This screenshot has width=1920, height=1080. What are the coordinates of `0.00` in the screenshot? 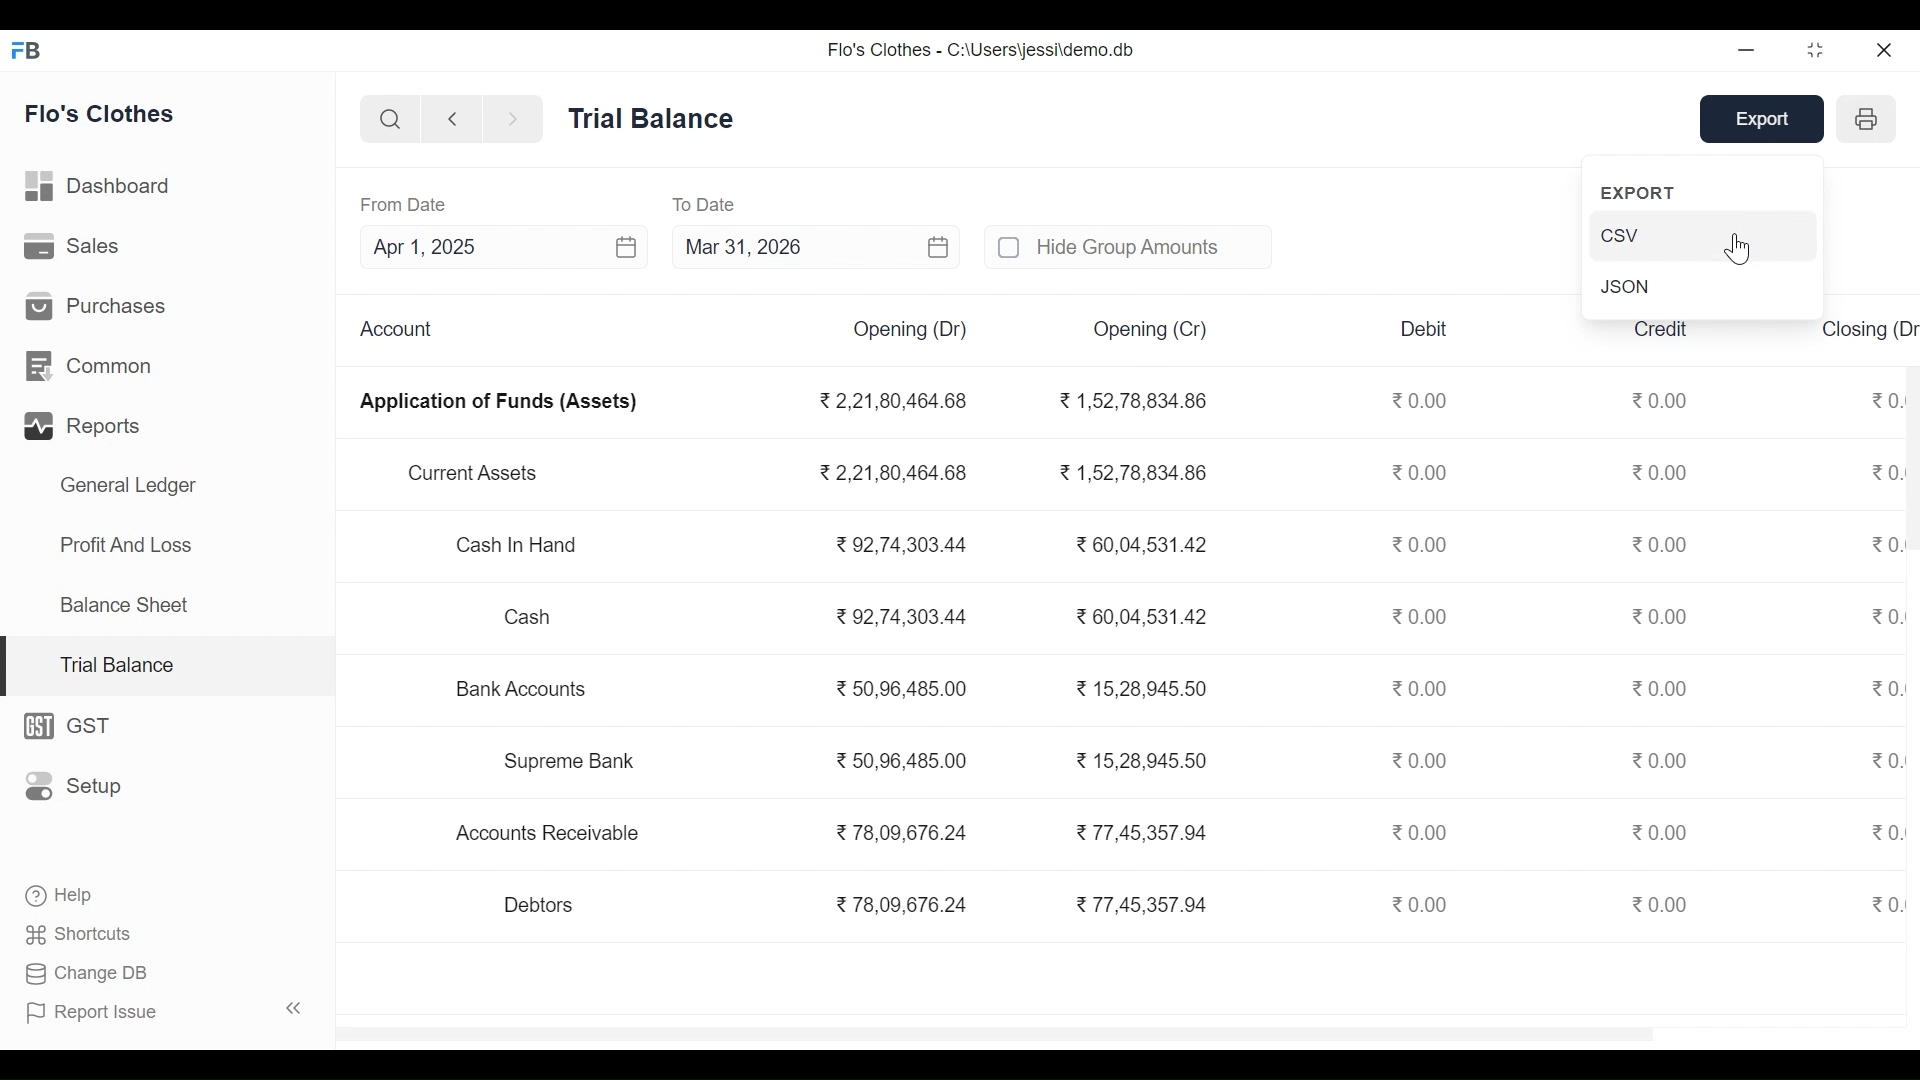 It's located at (1422, 400).